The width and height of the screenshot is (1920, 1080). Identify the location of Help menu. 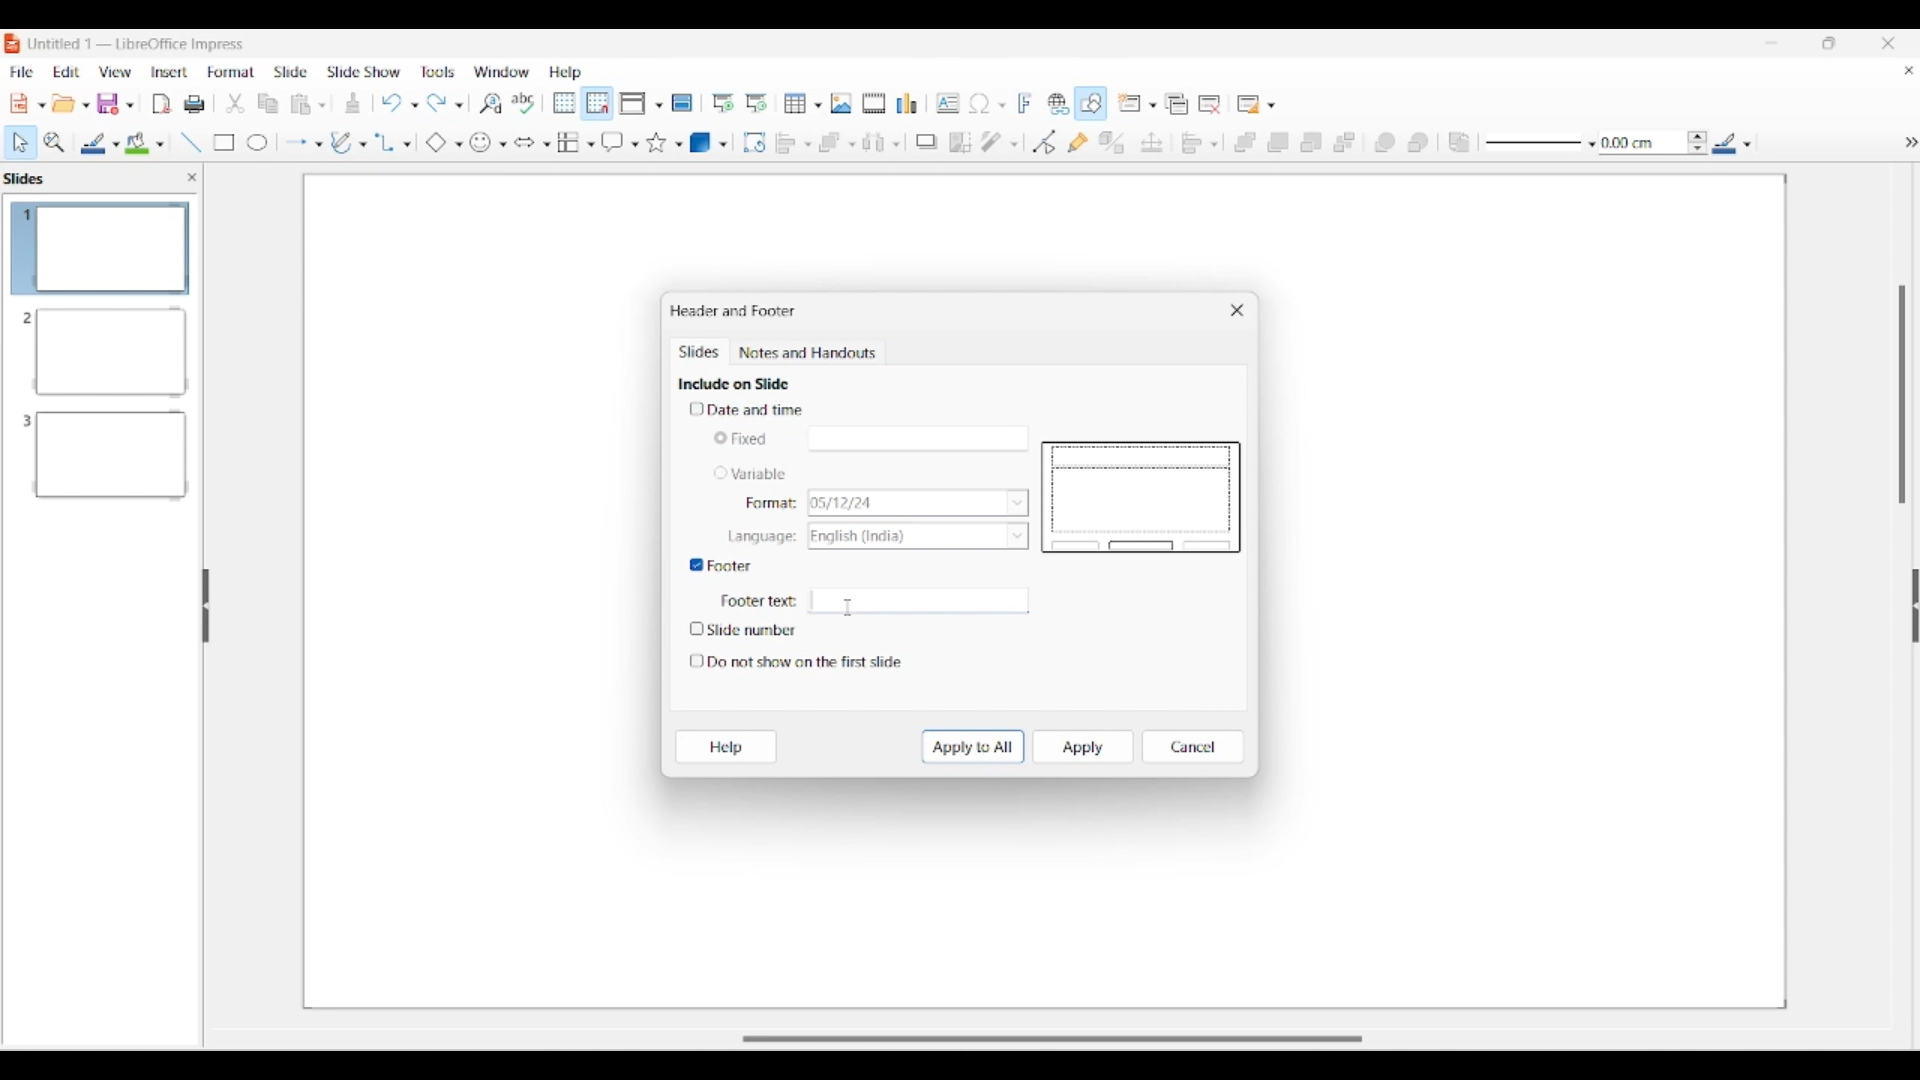
(566, 73).